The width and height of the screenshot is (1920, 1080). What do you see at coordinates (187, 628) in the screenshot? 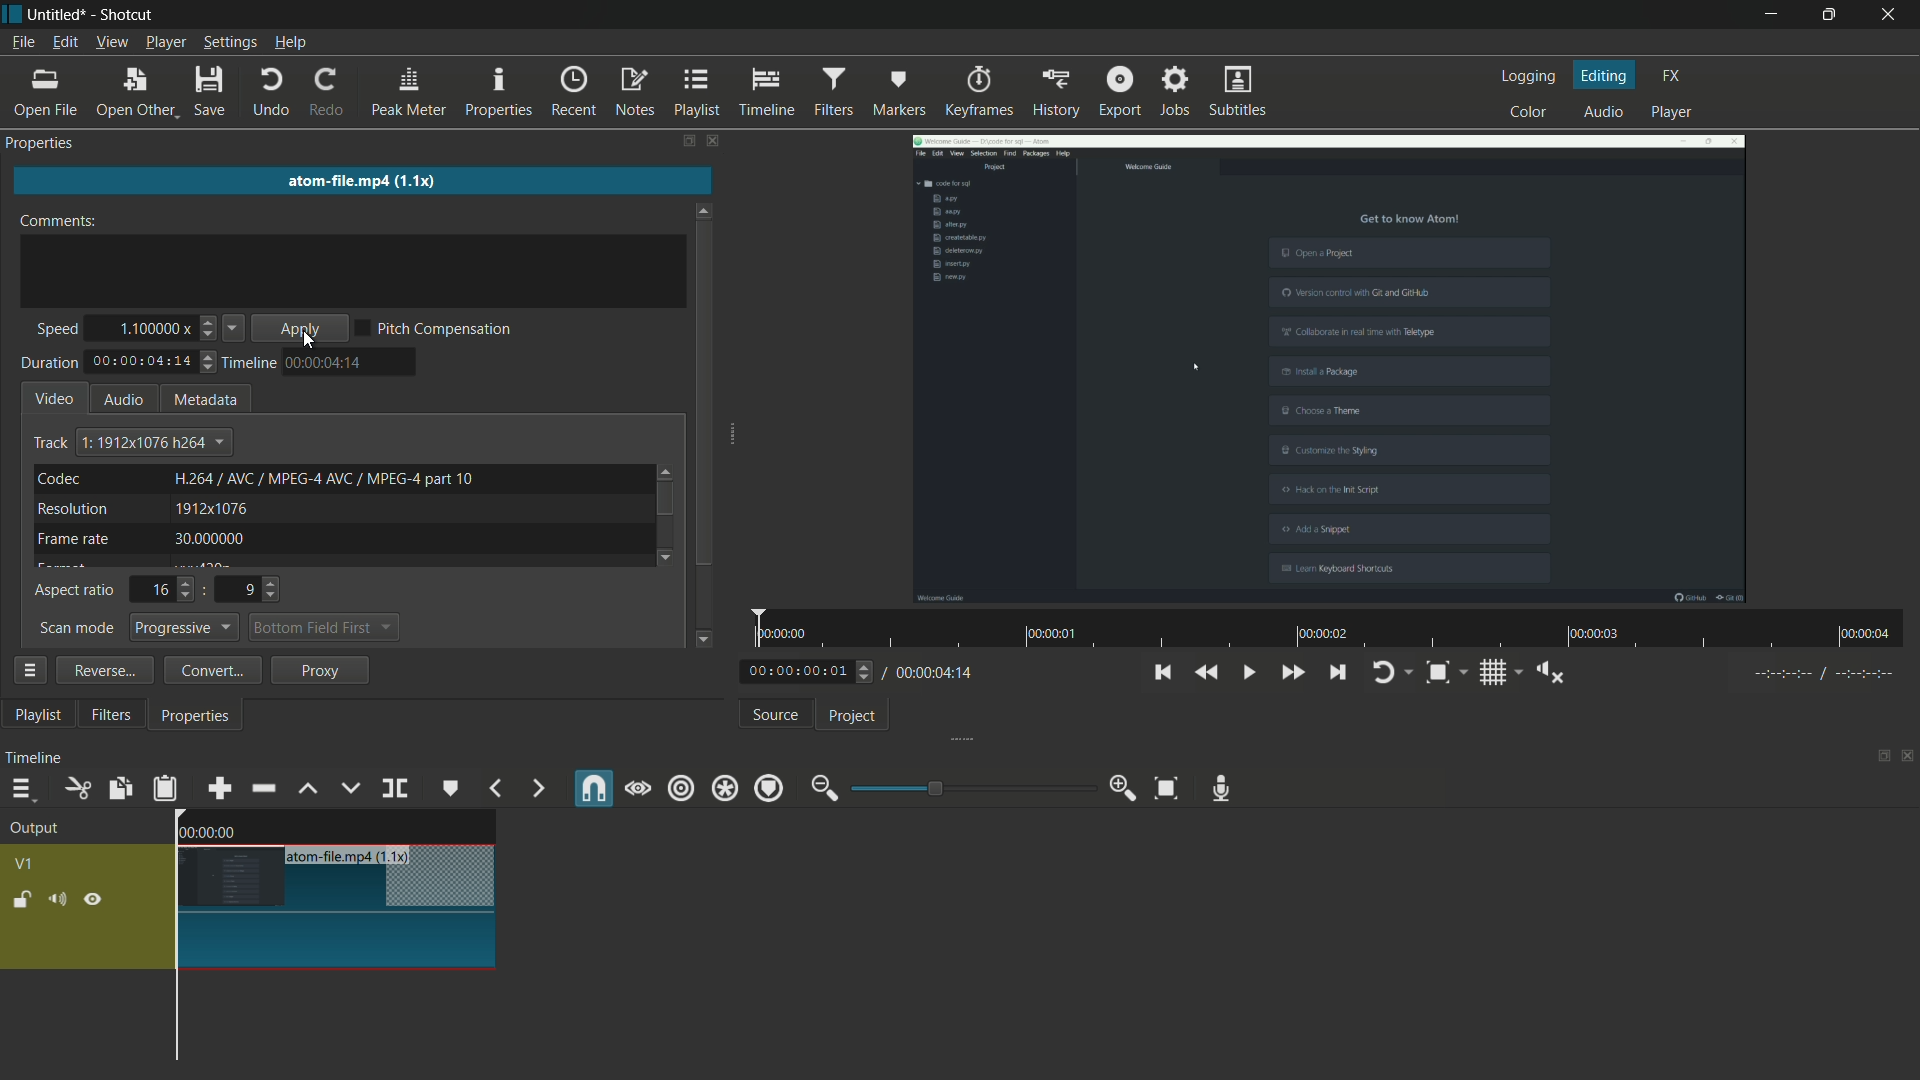
I see `progressive` at bounding box center [187, 628].